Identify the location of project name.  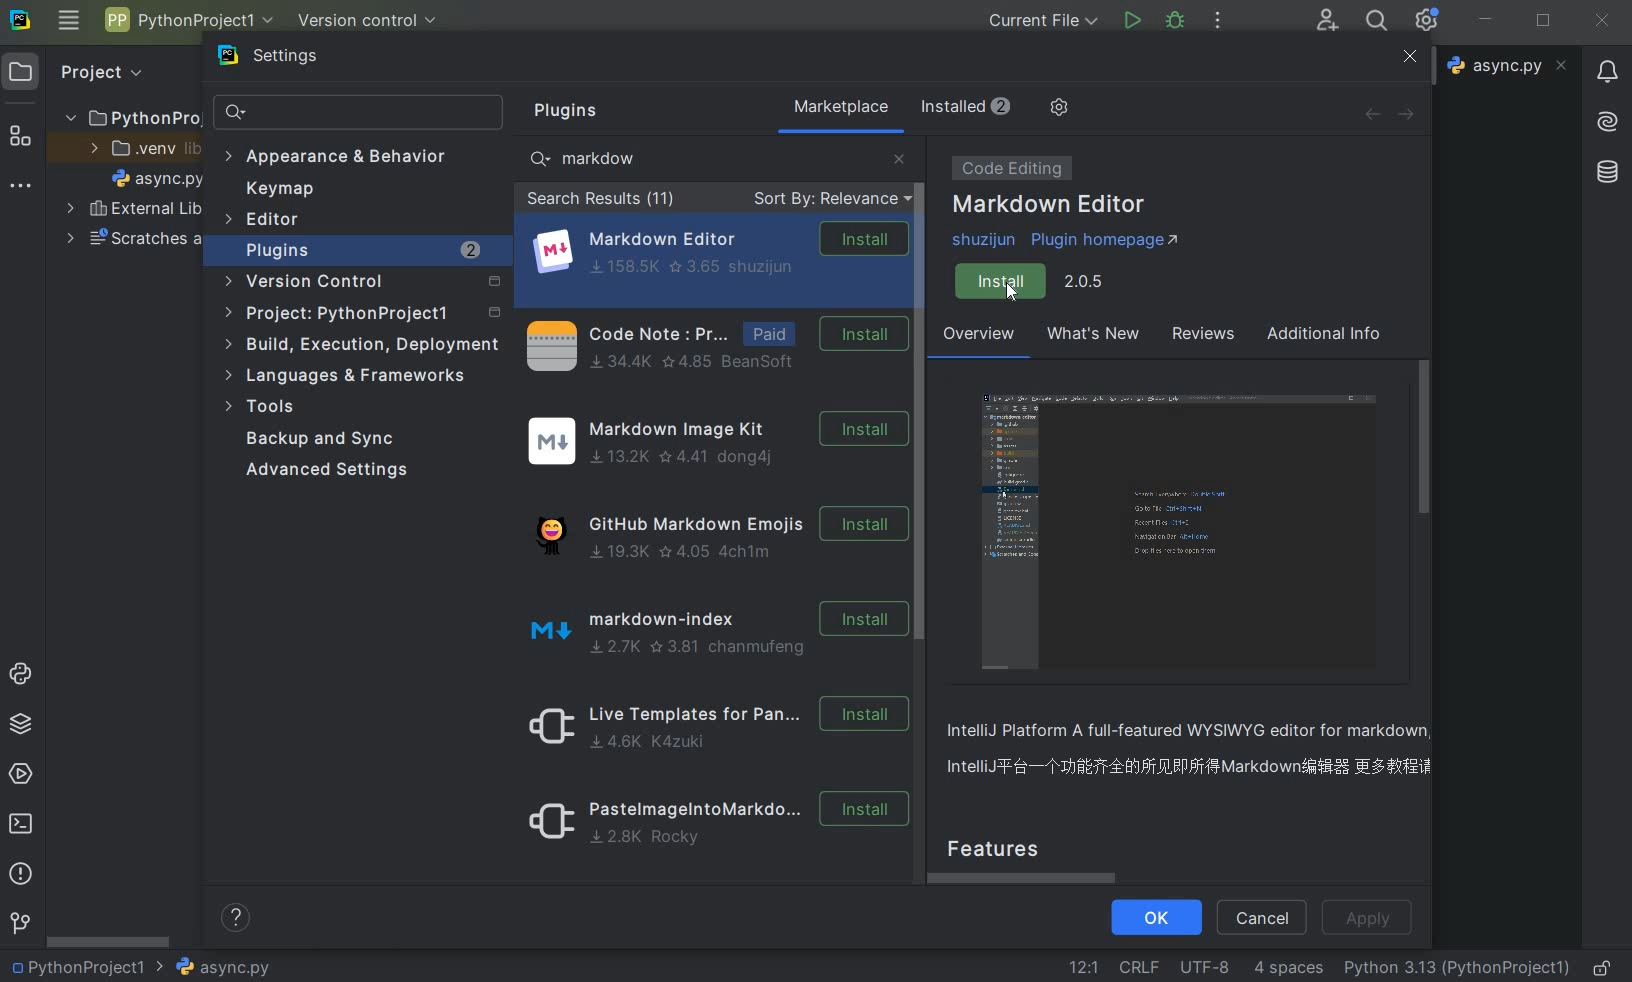
(187, 19).